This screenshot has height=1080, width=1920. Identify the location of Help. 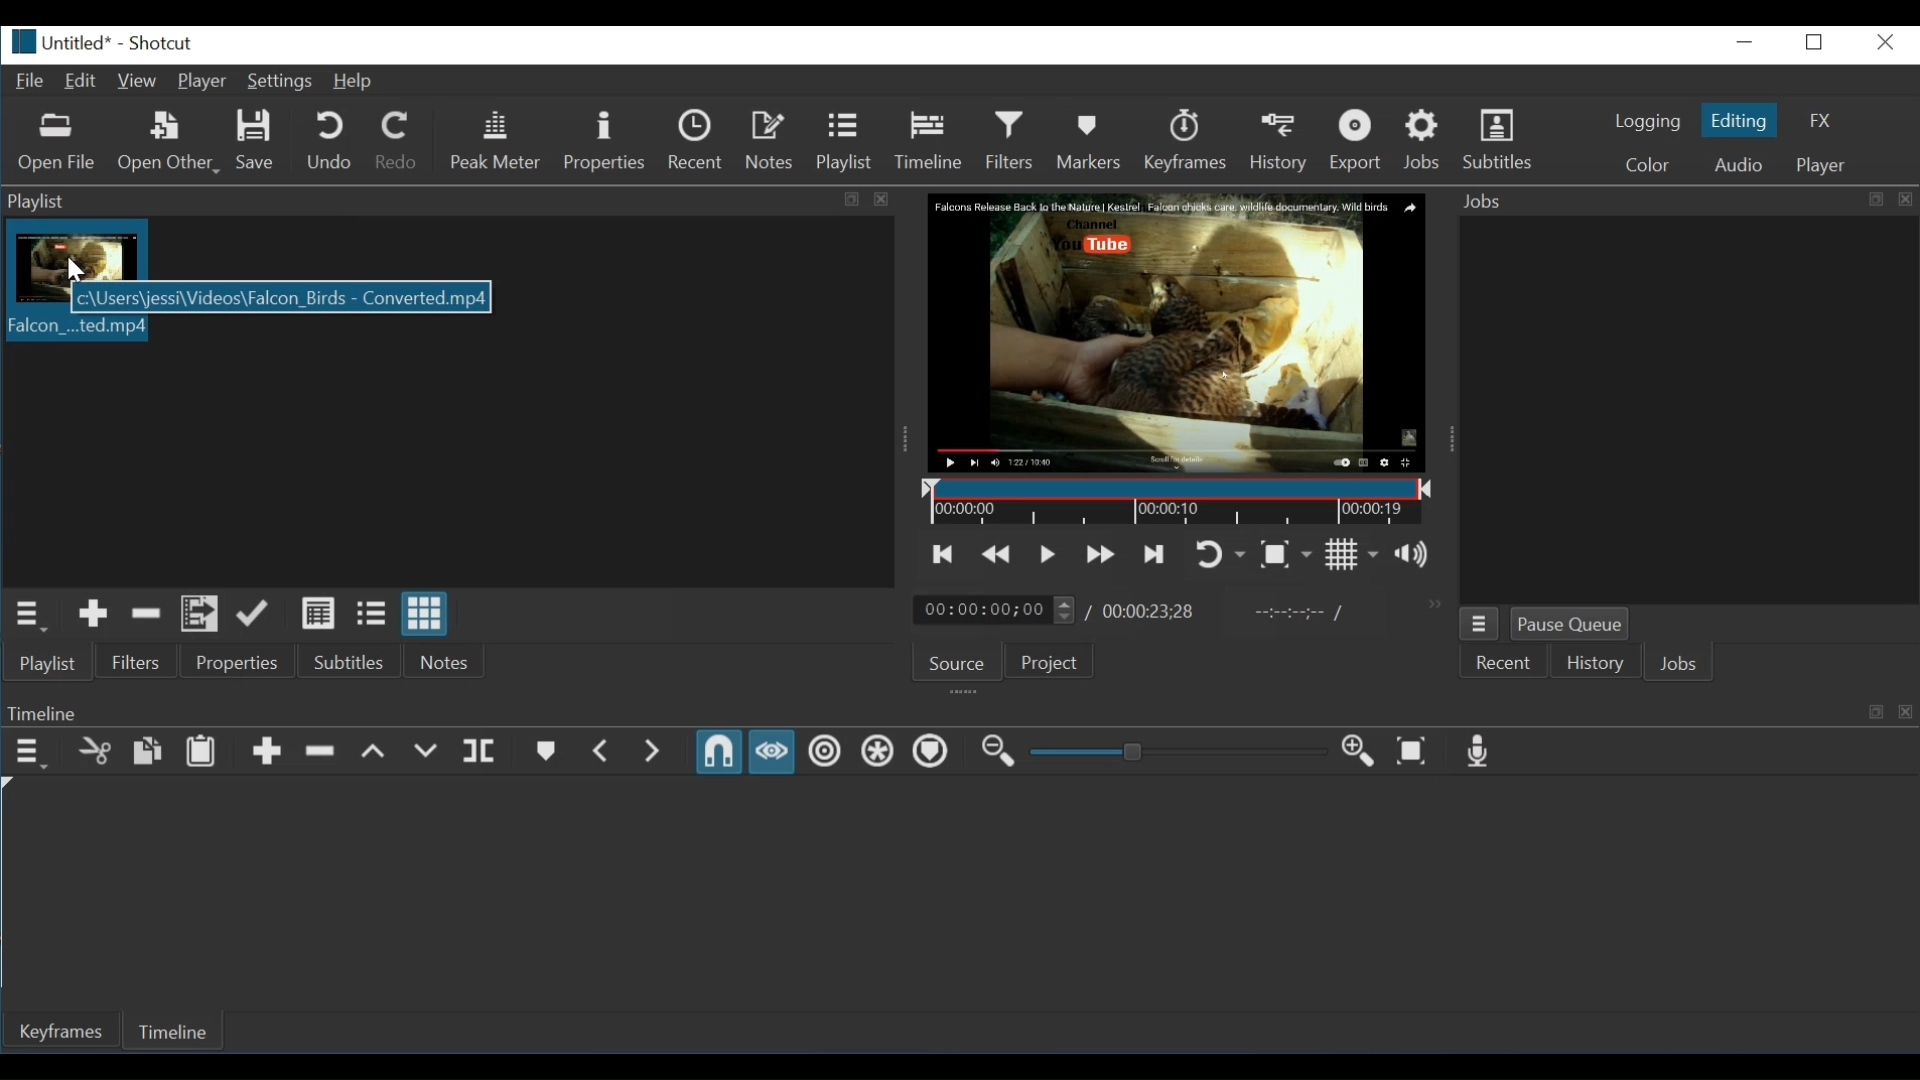
(355, 83).